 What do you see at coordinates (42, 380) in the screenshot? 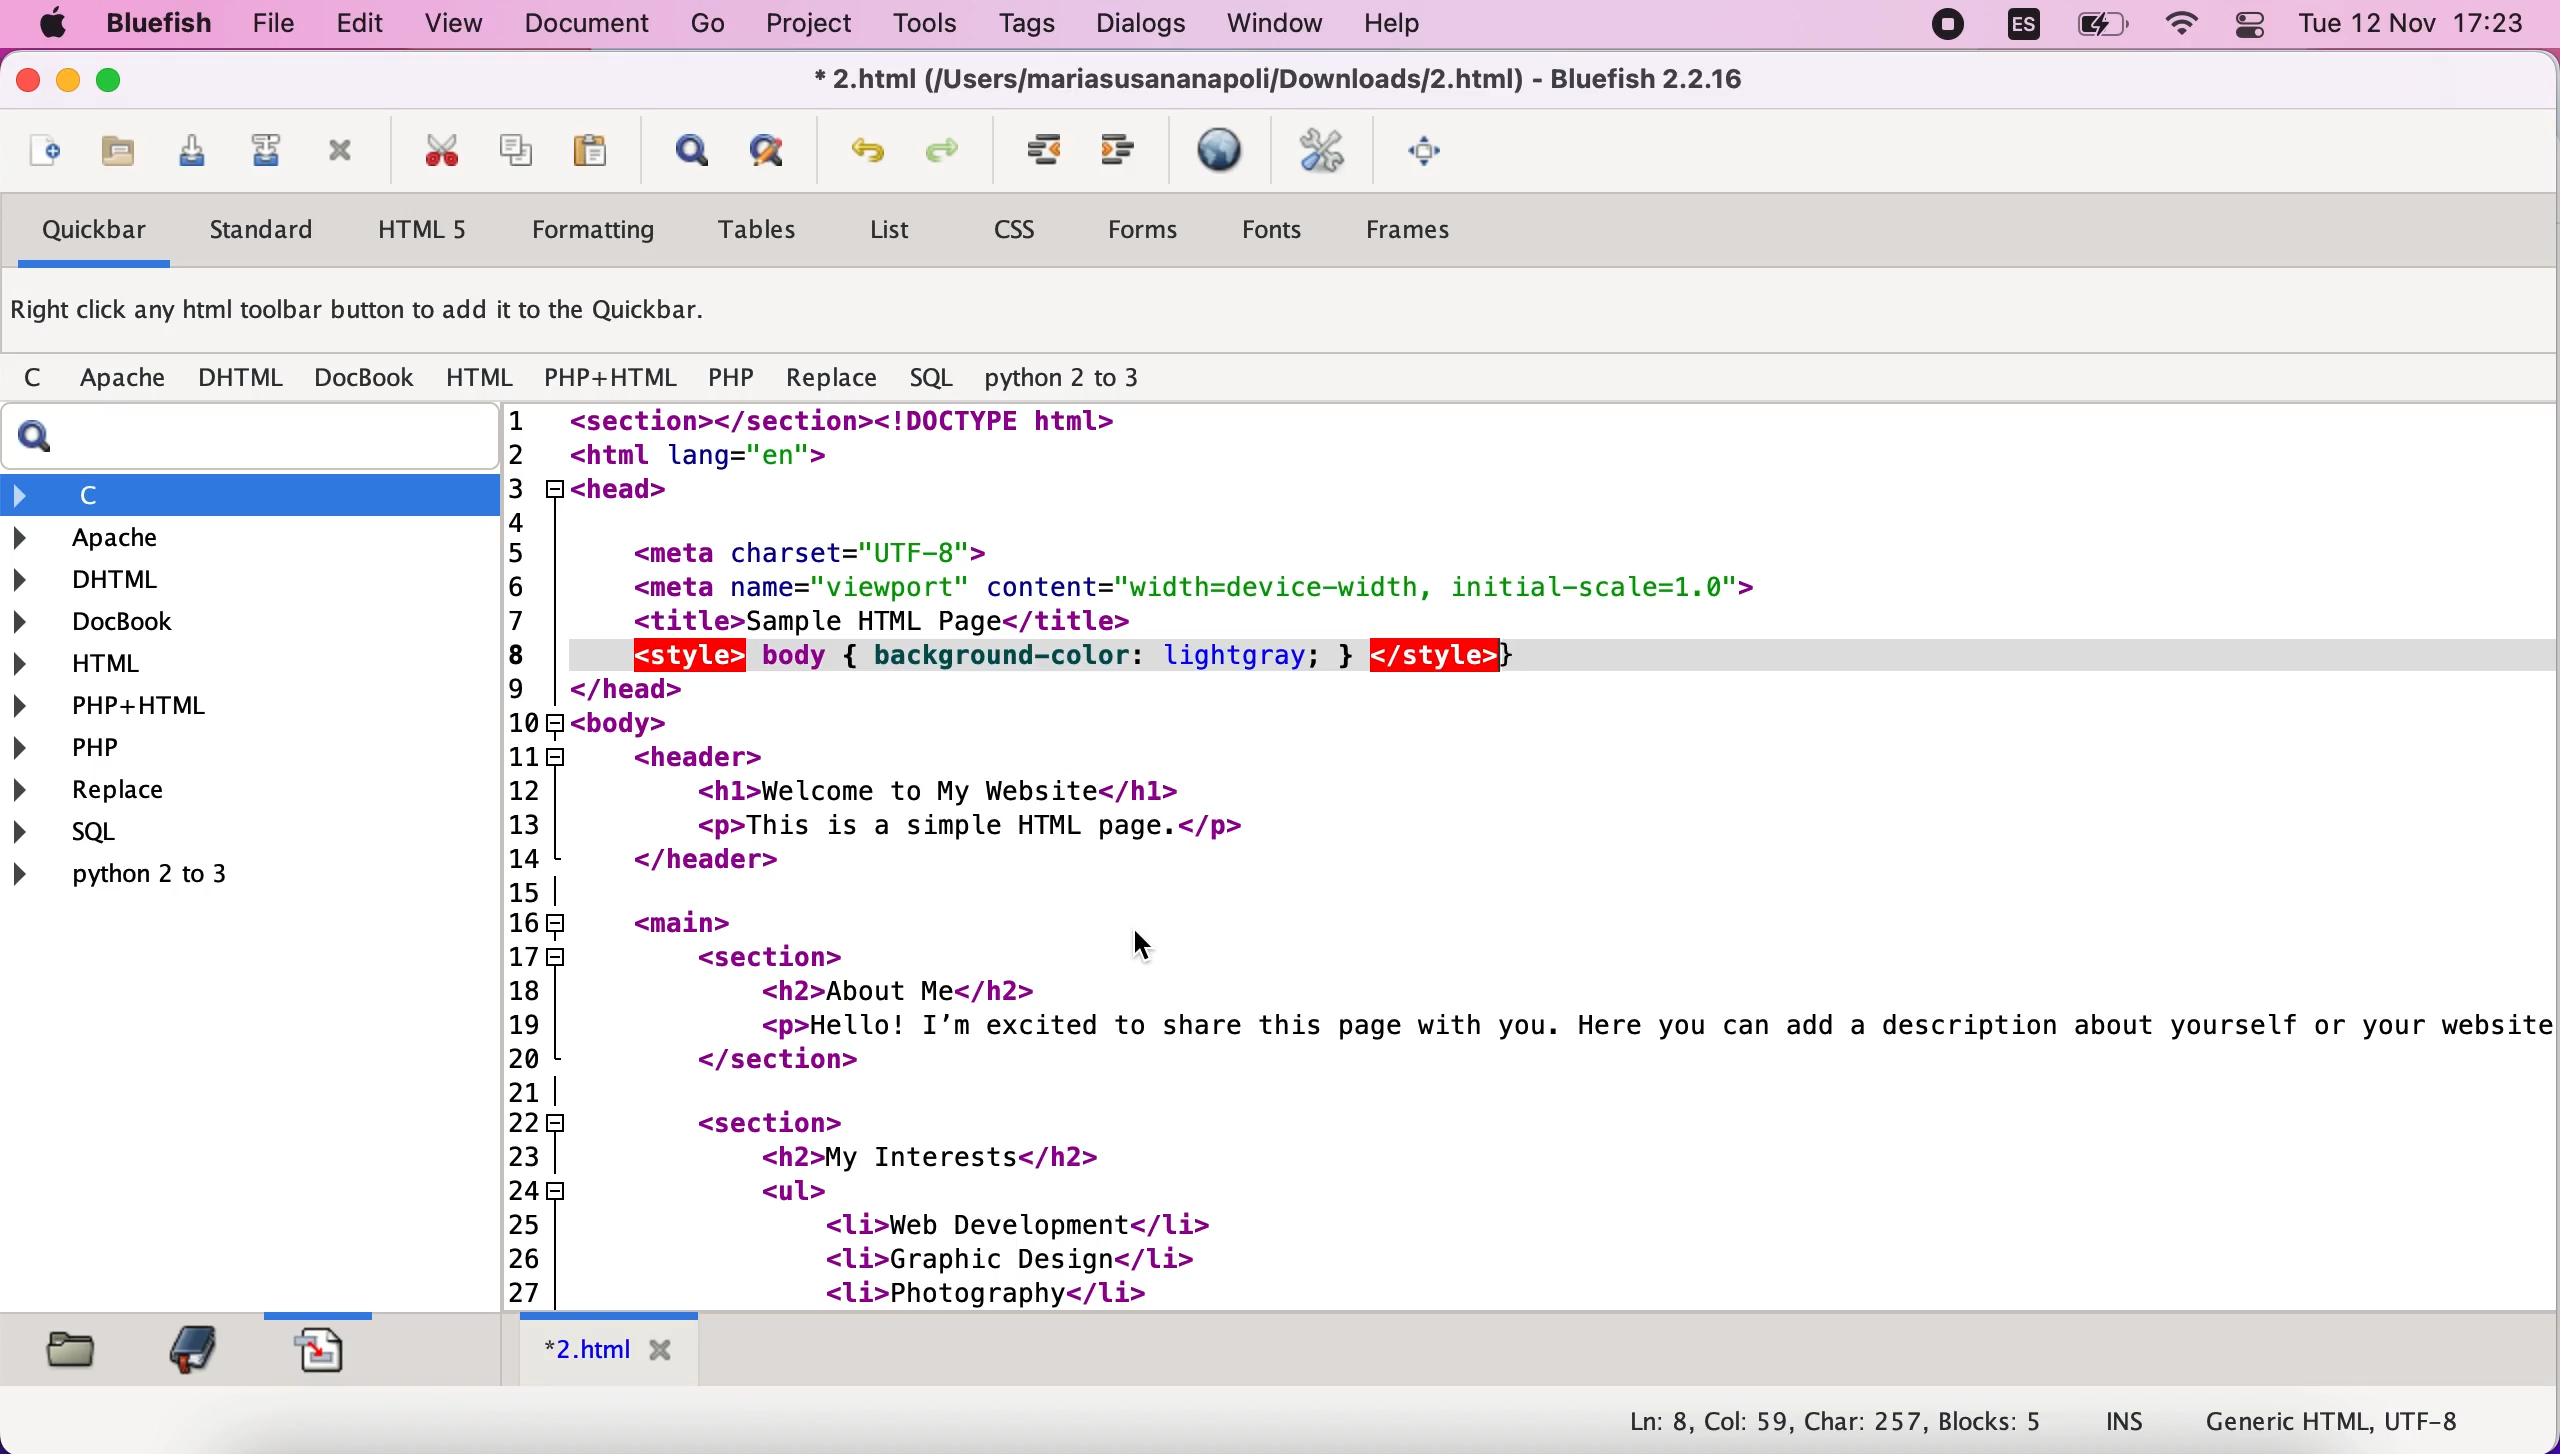
I see `` at bounding box center [42, 380].